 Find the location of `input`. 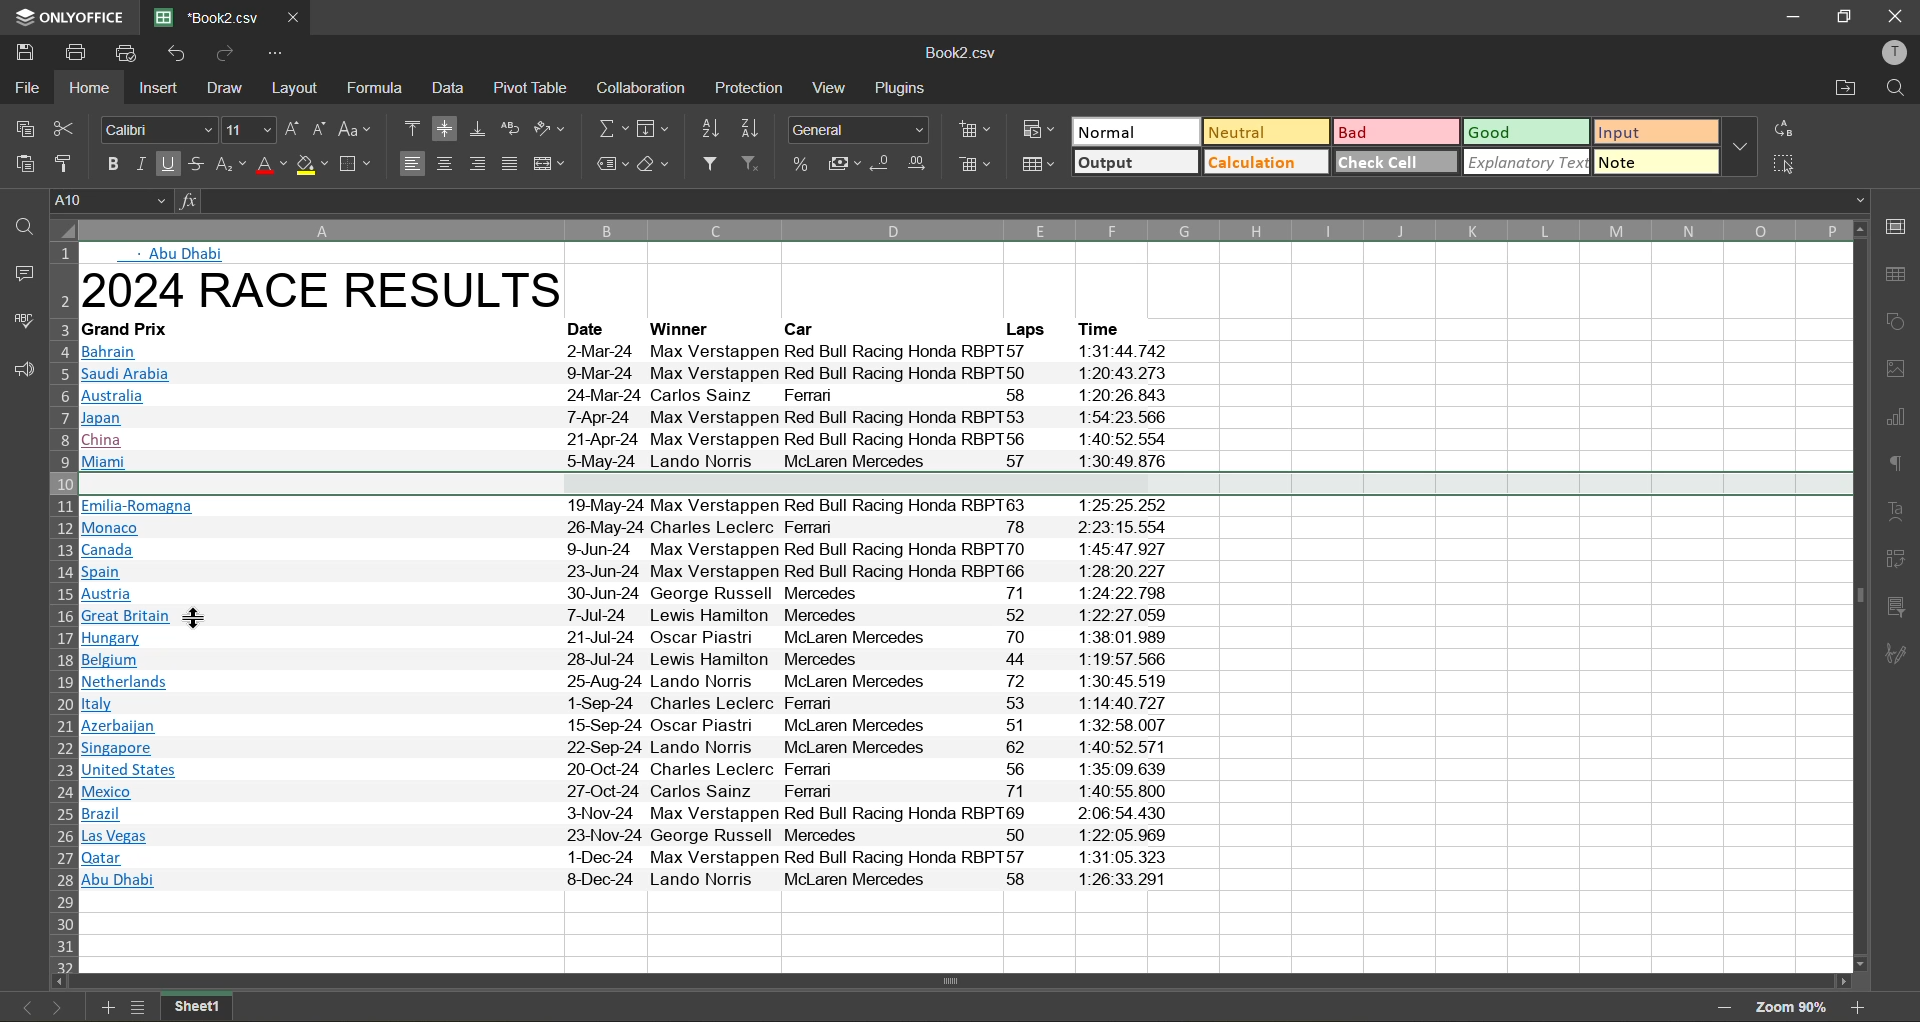

input is located at coordinates (1654, 133).